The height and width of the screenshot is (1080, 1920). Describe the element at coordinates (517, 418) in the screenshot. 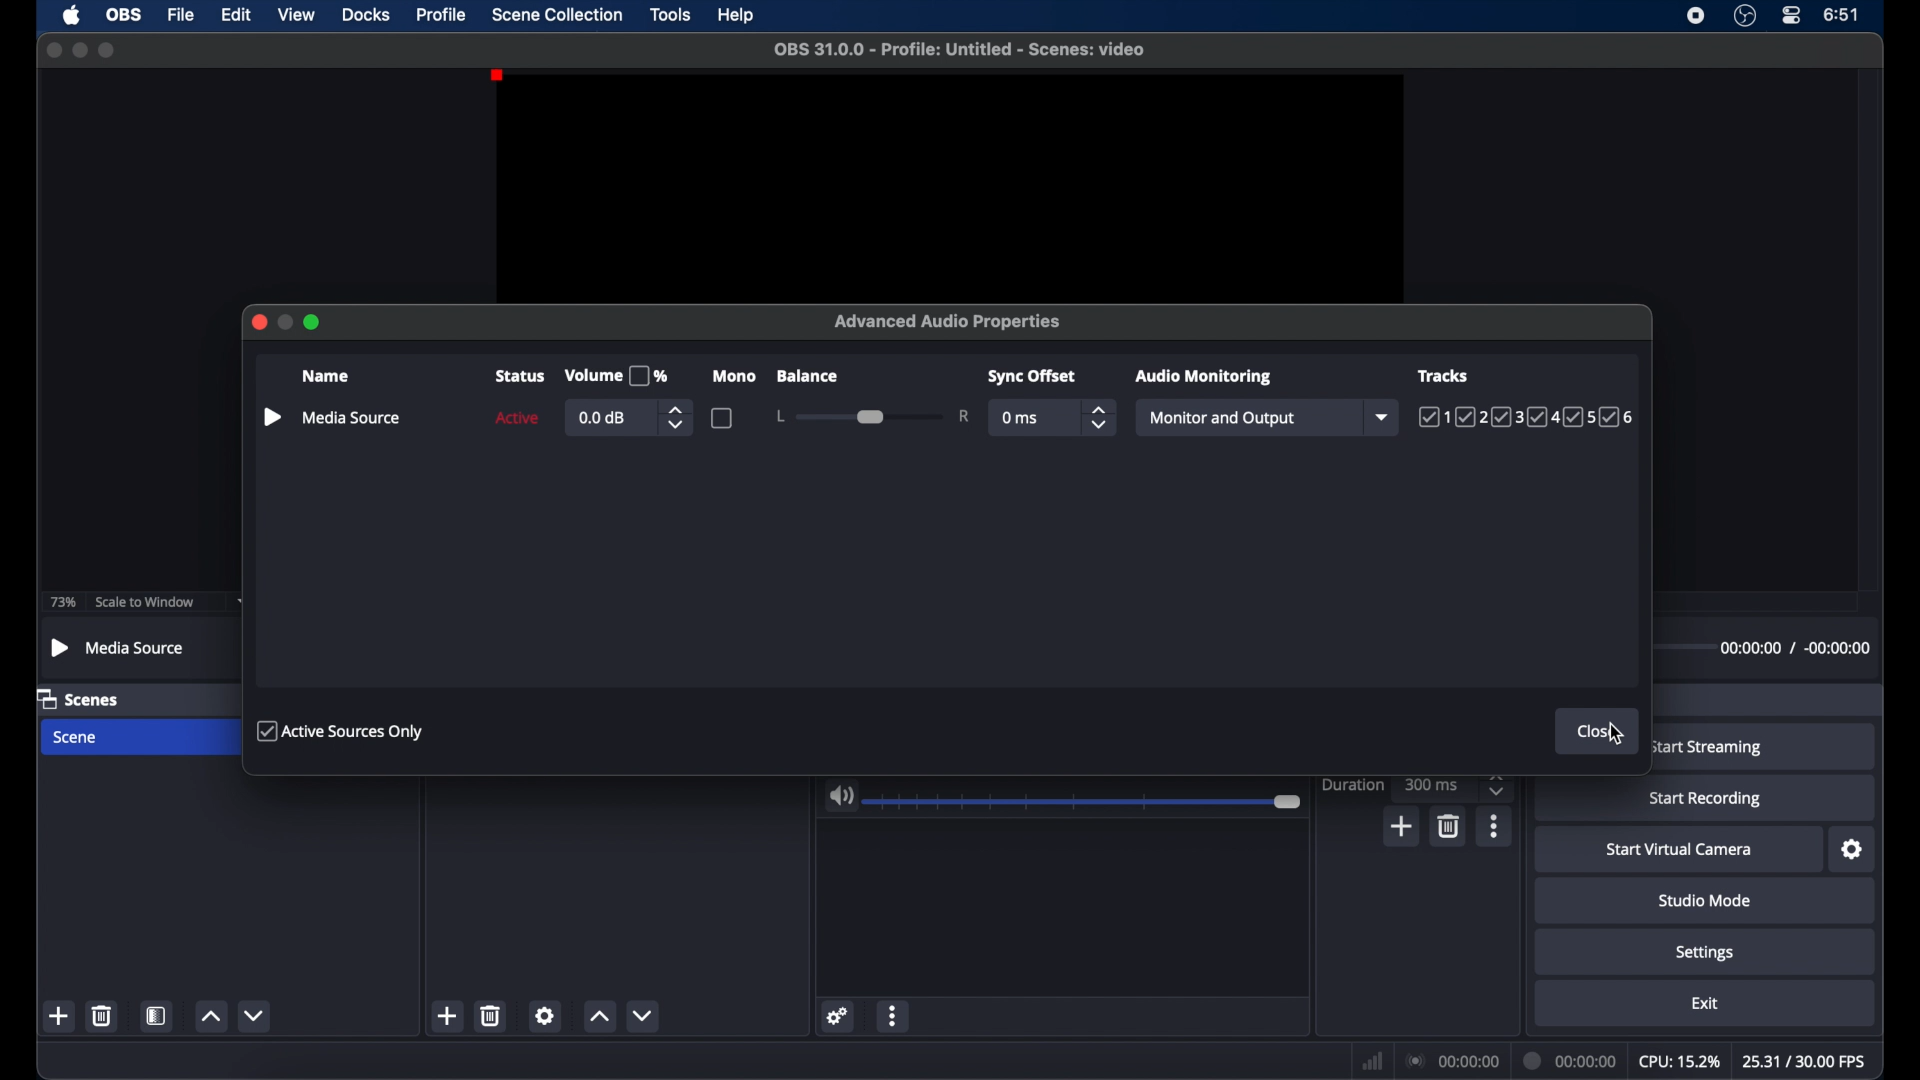

I see `active` at that location.